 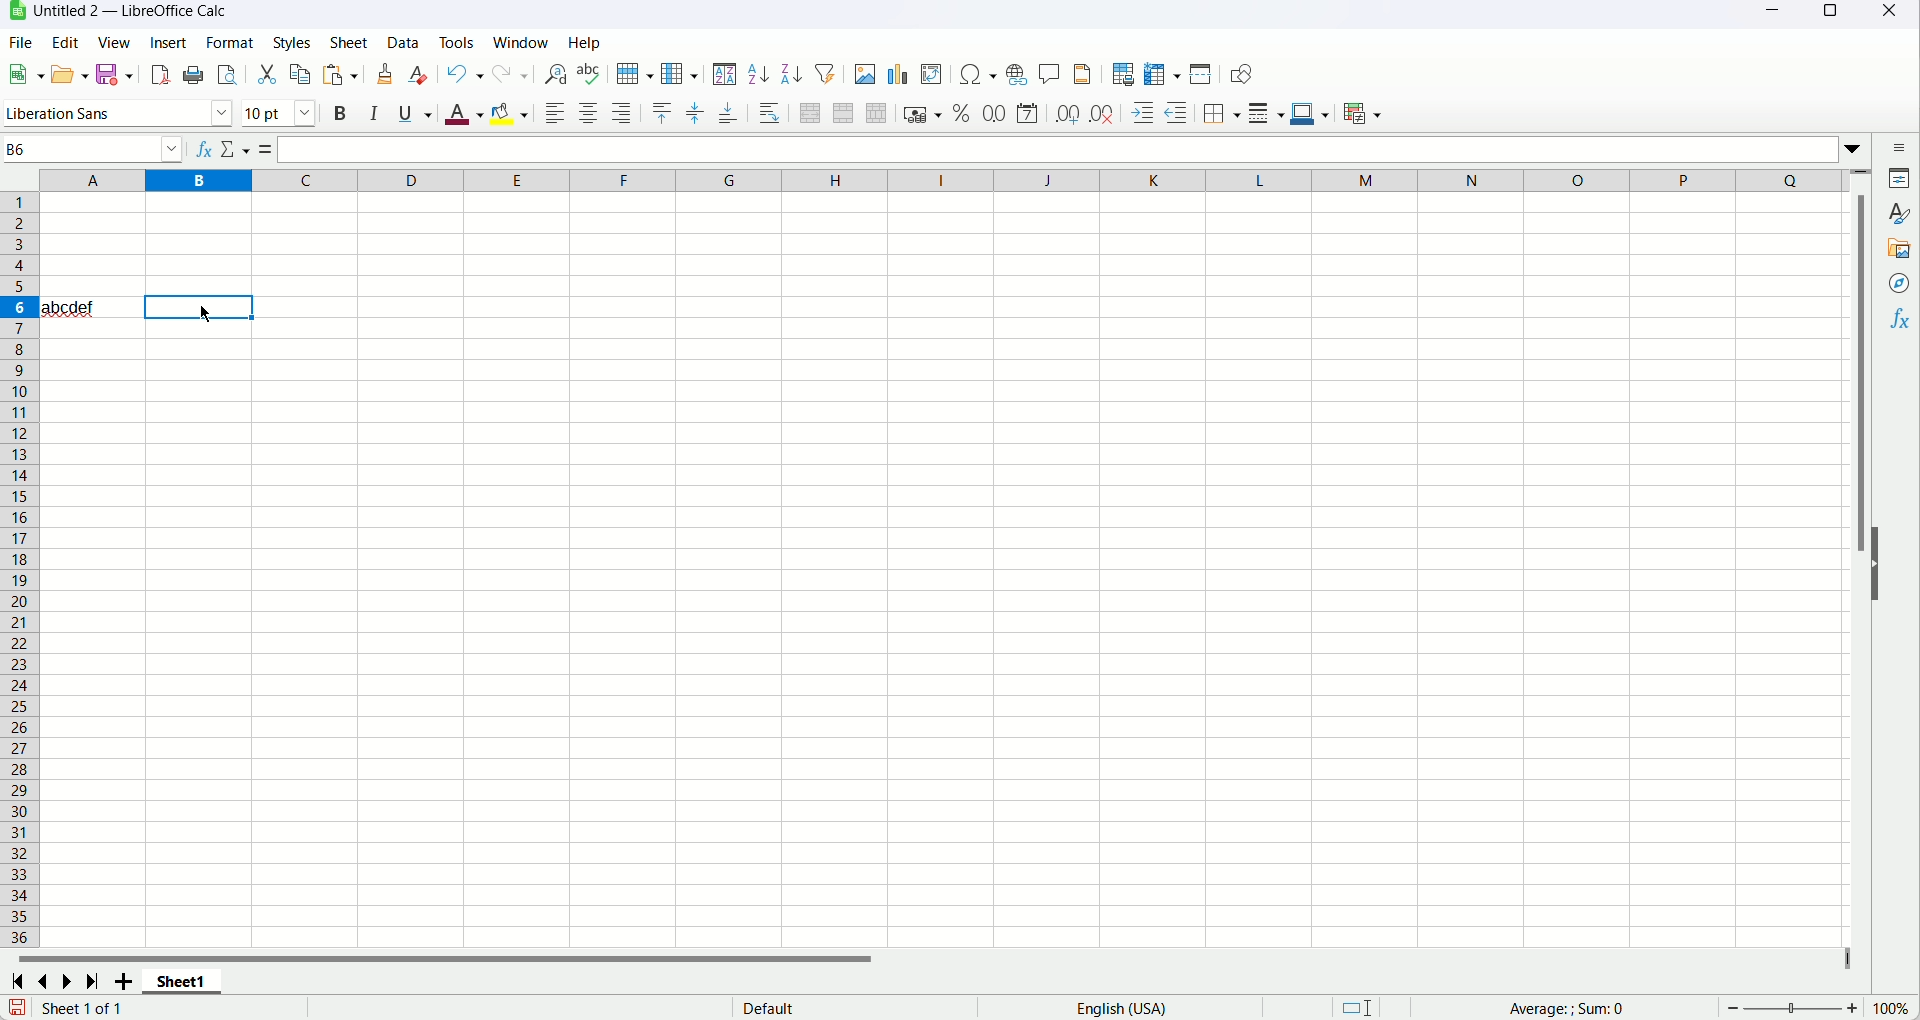 I want to click on split window, so click(x=1203, y=73).